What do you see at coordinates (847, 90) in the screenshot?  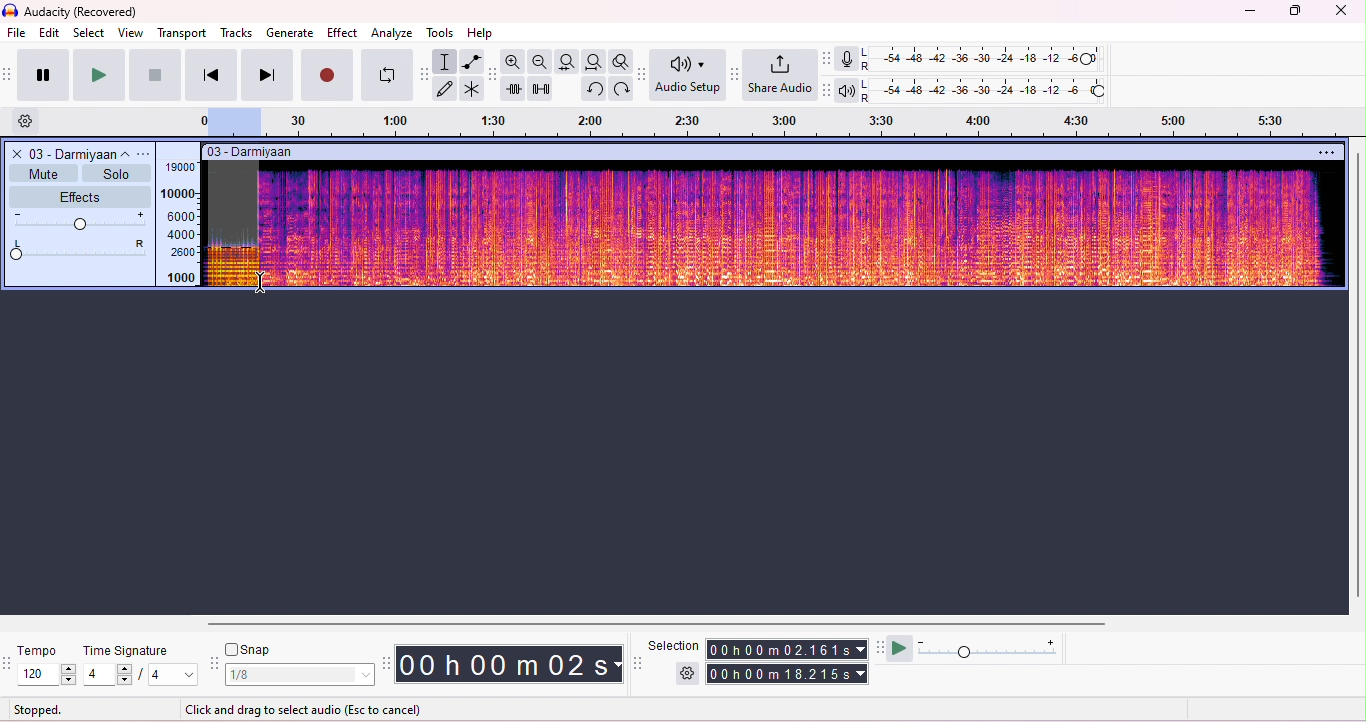 I see `playback meter` at bounding box center [847, 90].